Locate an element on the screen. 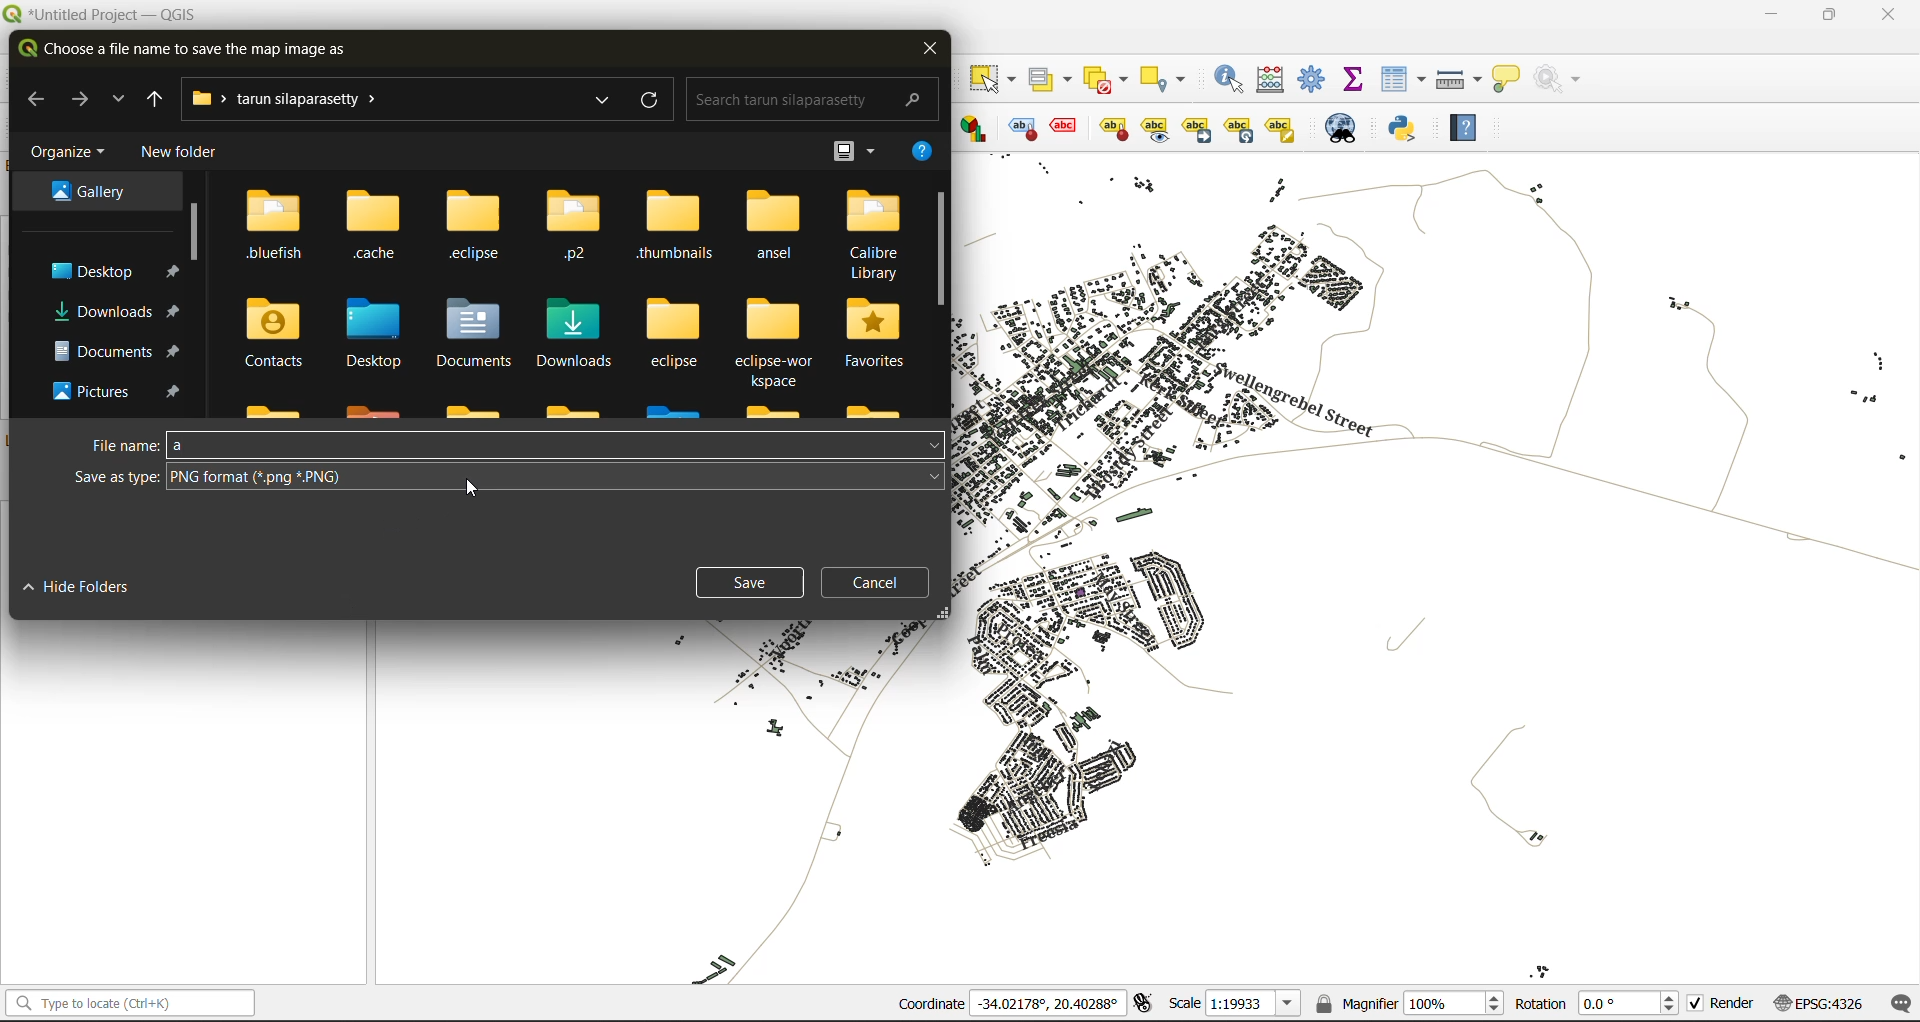 The height and width of the screenshot is (1022, 1920). toolbox is located at coordinates (1316, 80).